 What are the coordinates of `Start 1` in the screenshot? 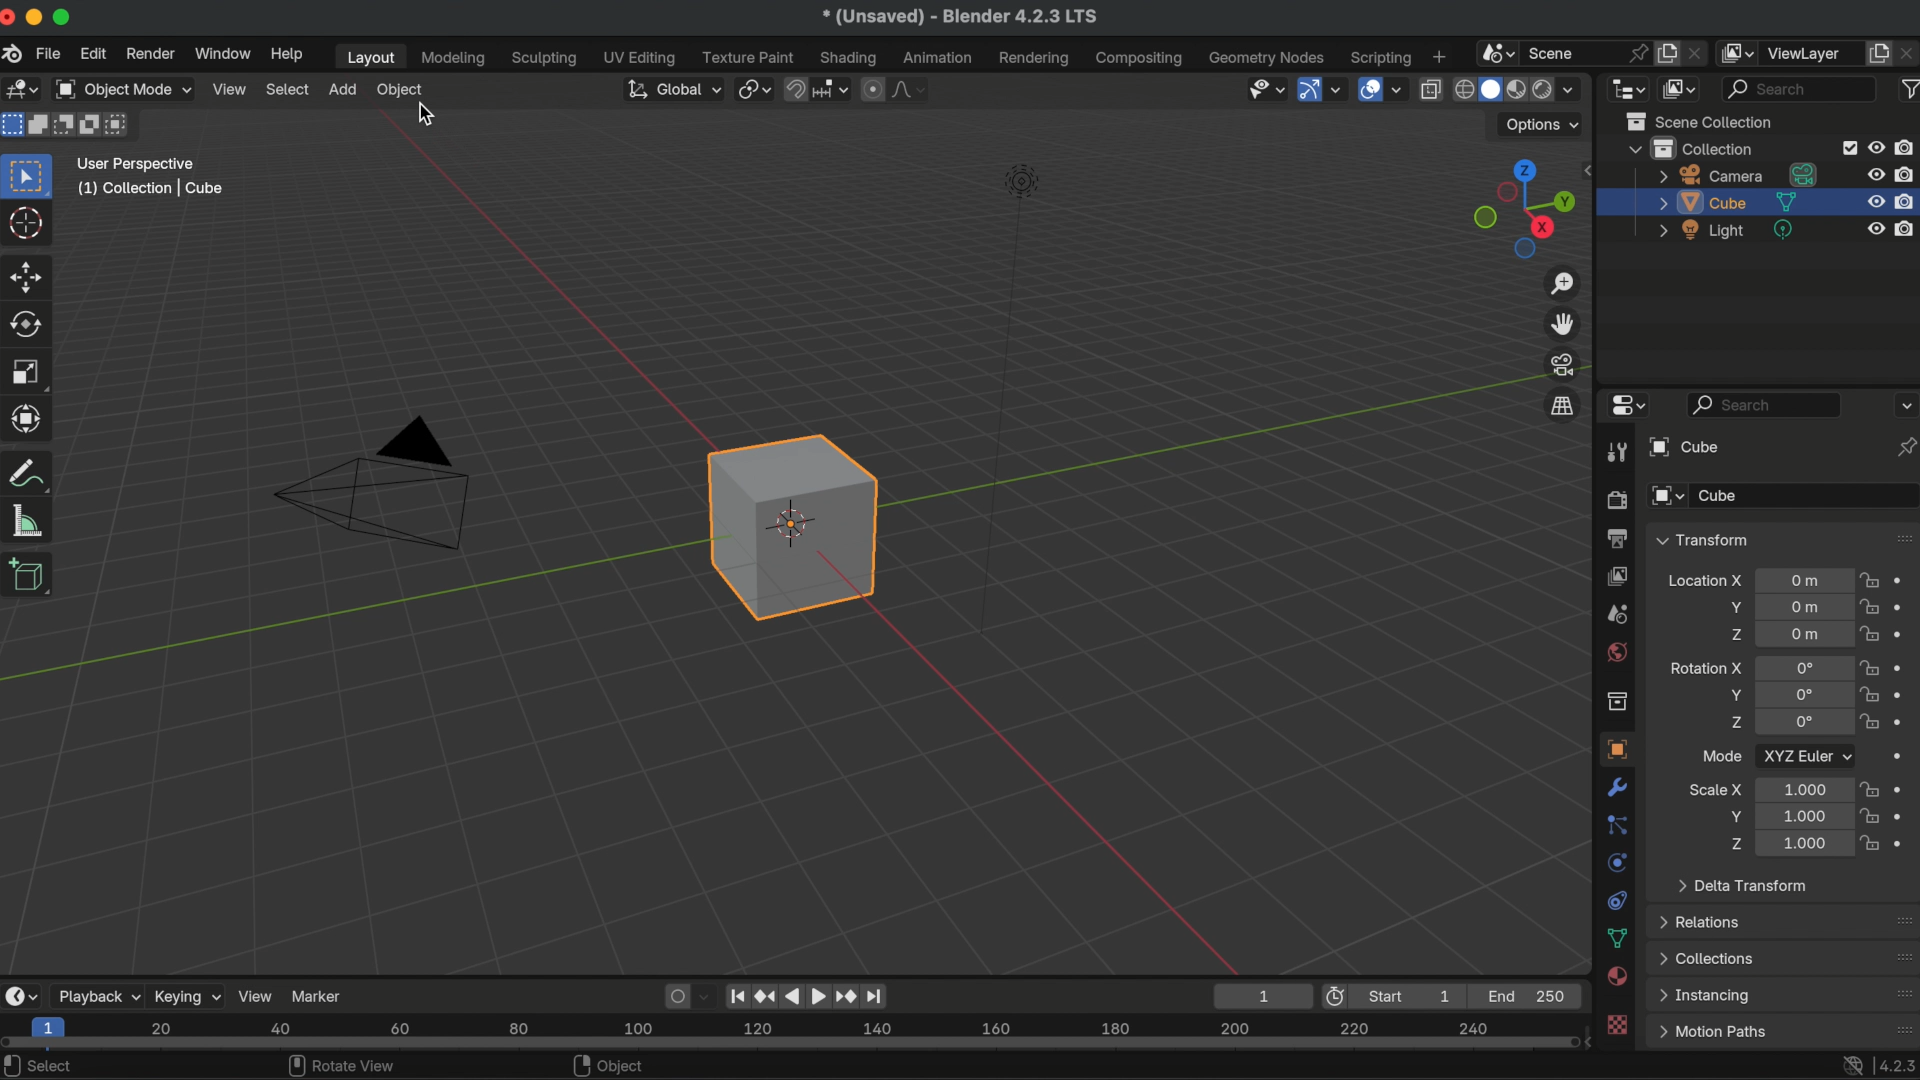 It's located at (1417, 996).